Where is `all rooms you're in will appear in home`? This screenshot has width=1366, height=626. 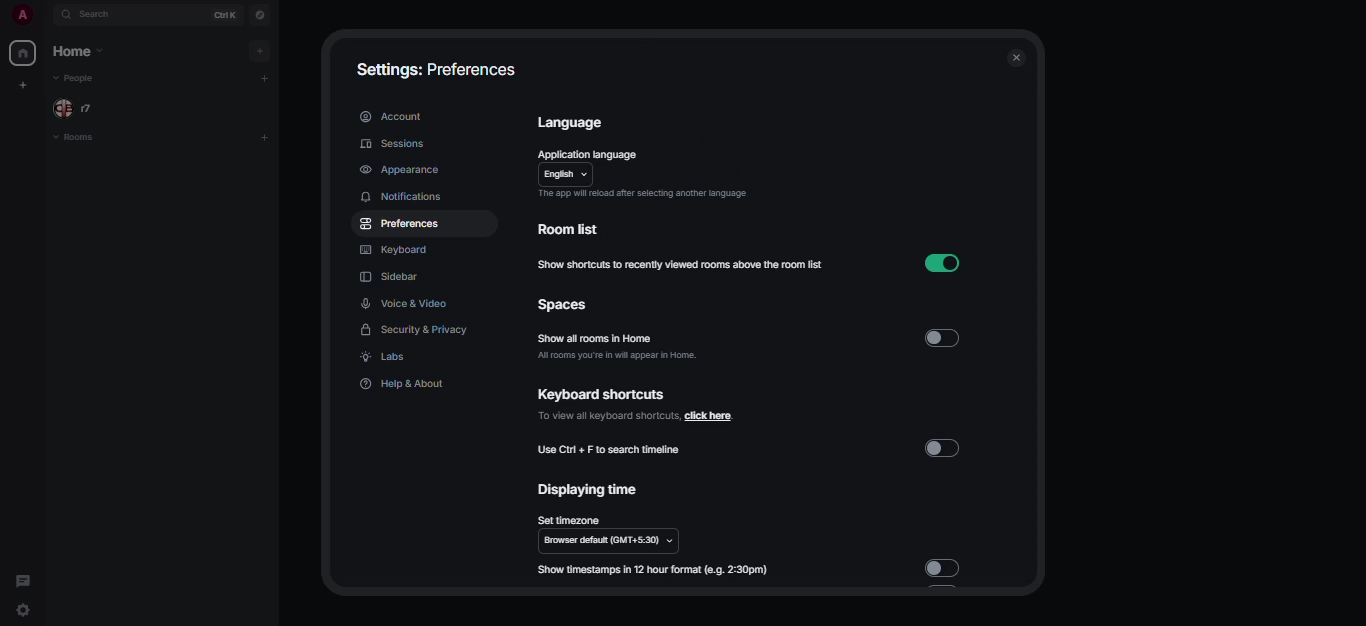
all rooms you're in will appear in home is located at coordinates (626, 357).